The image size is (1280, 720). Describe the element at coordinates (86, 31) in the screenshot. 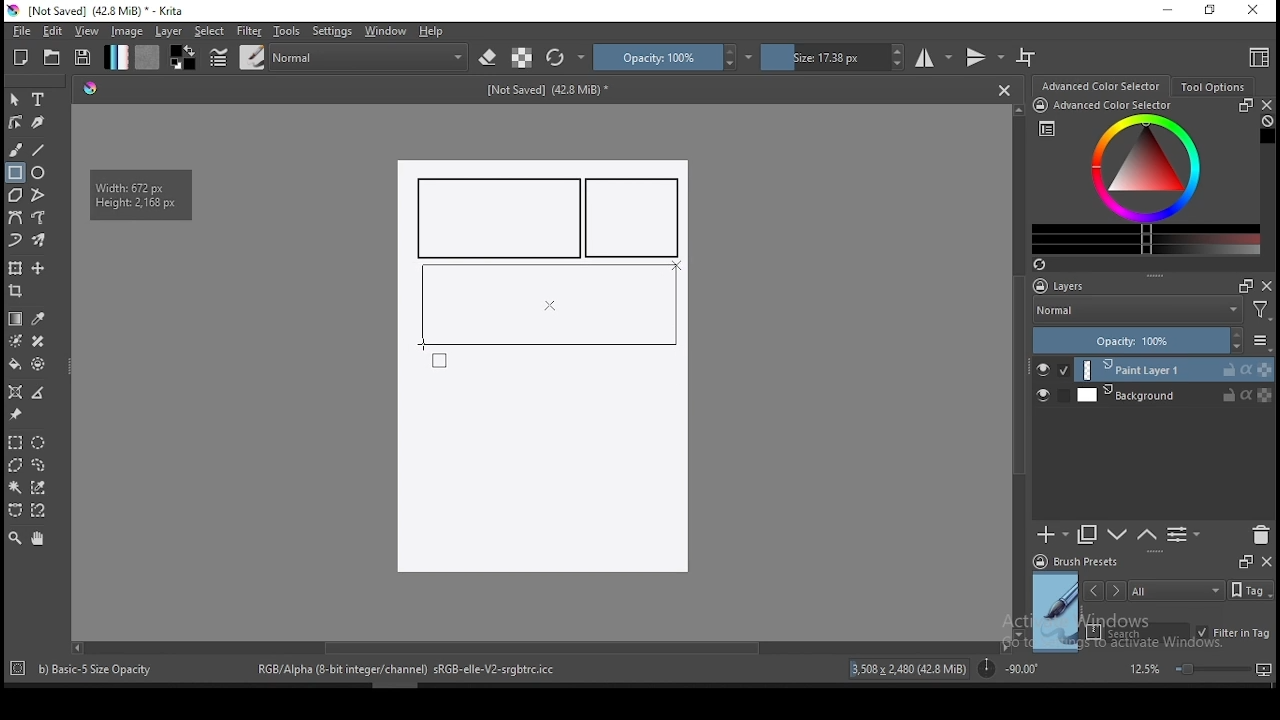

I see `view` at that location.